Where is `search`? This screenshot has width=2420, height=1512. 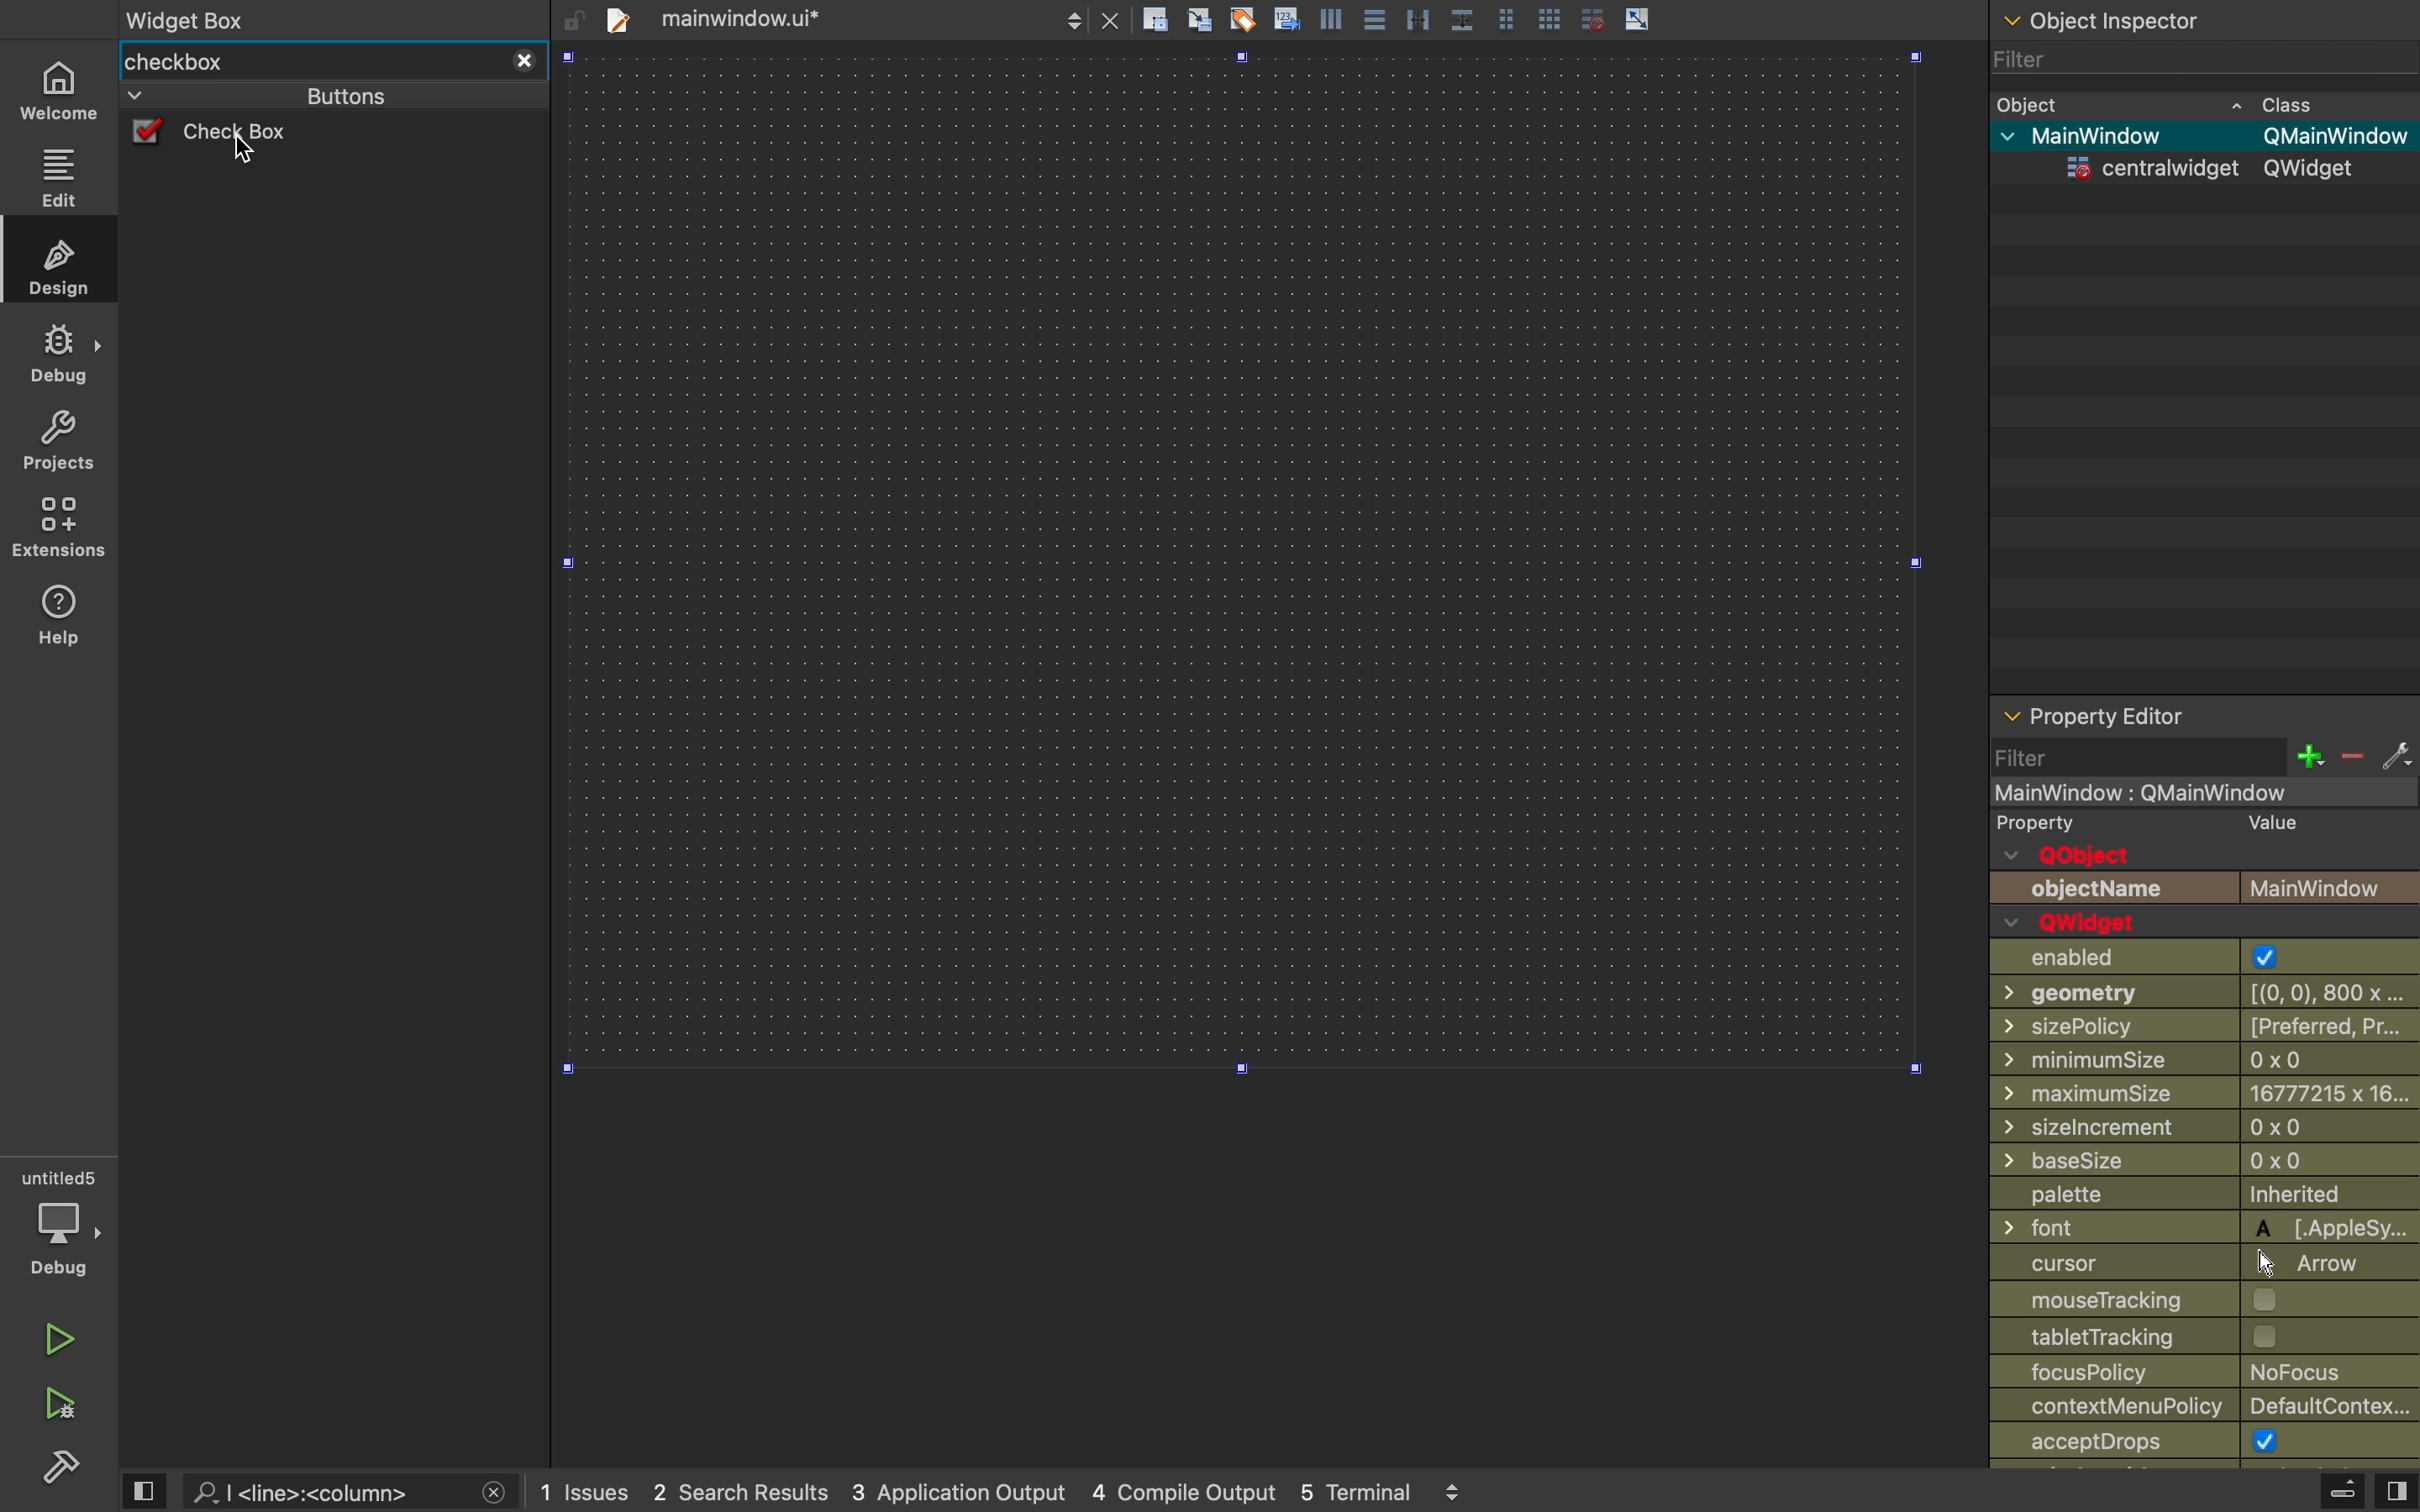 search is located at coordinates (320, 1493).